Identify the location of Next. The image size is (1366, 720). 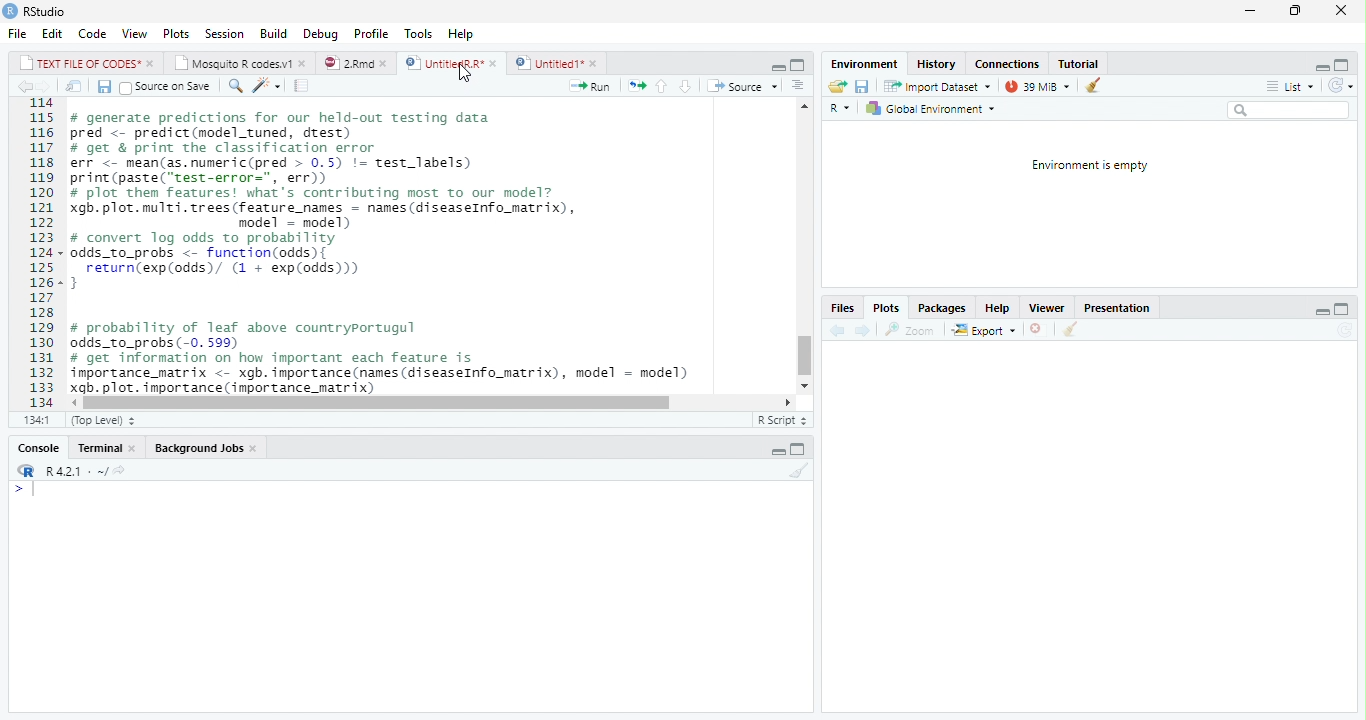
(49, 86).